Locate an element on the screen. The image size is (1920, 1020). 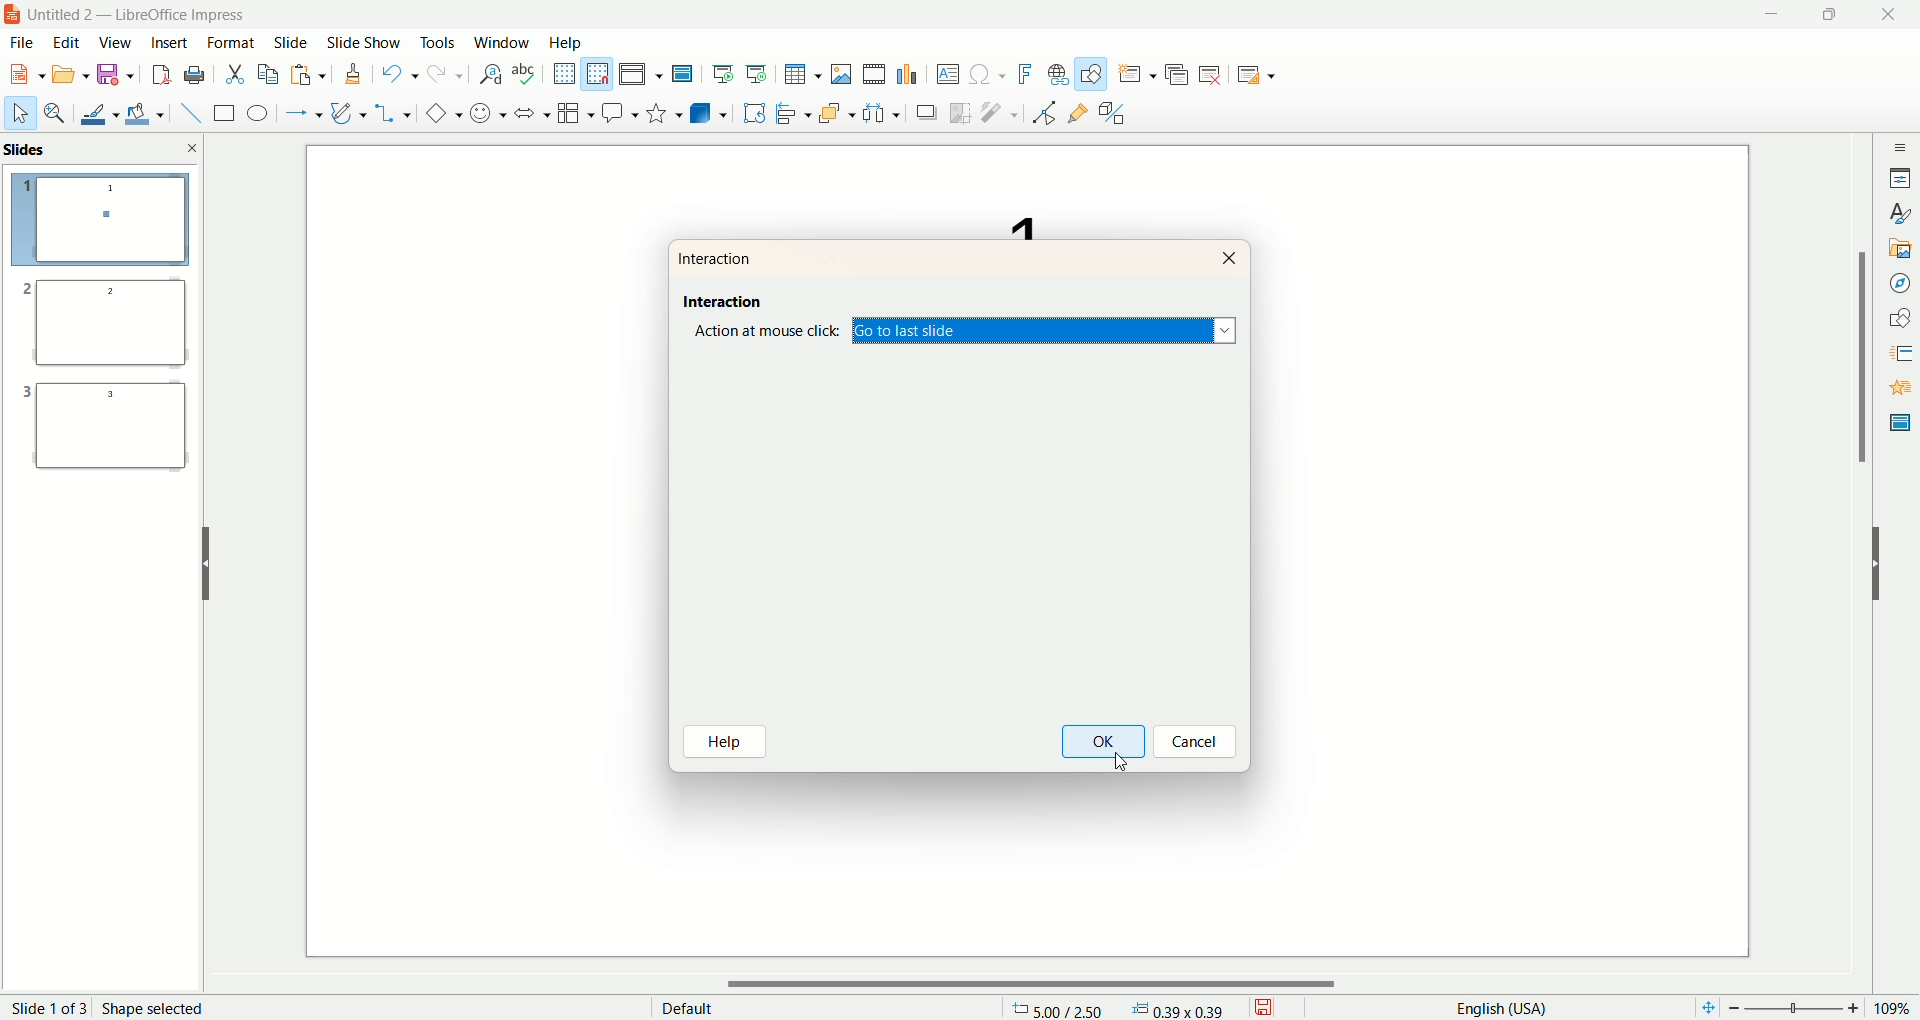
vertical scroll bar is located at coordinates (1861, 556).